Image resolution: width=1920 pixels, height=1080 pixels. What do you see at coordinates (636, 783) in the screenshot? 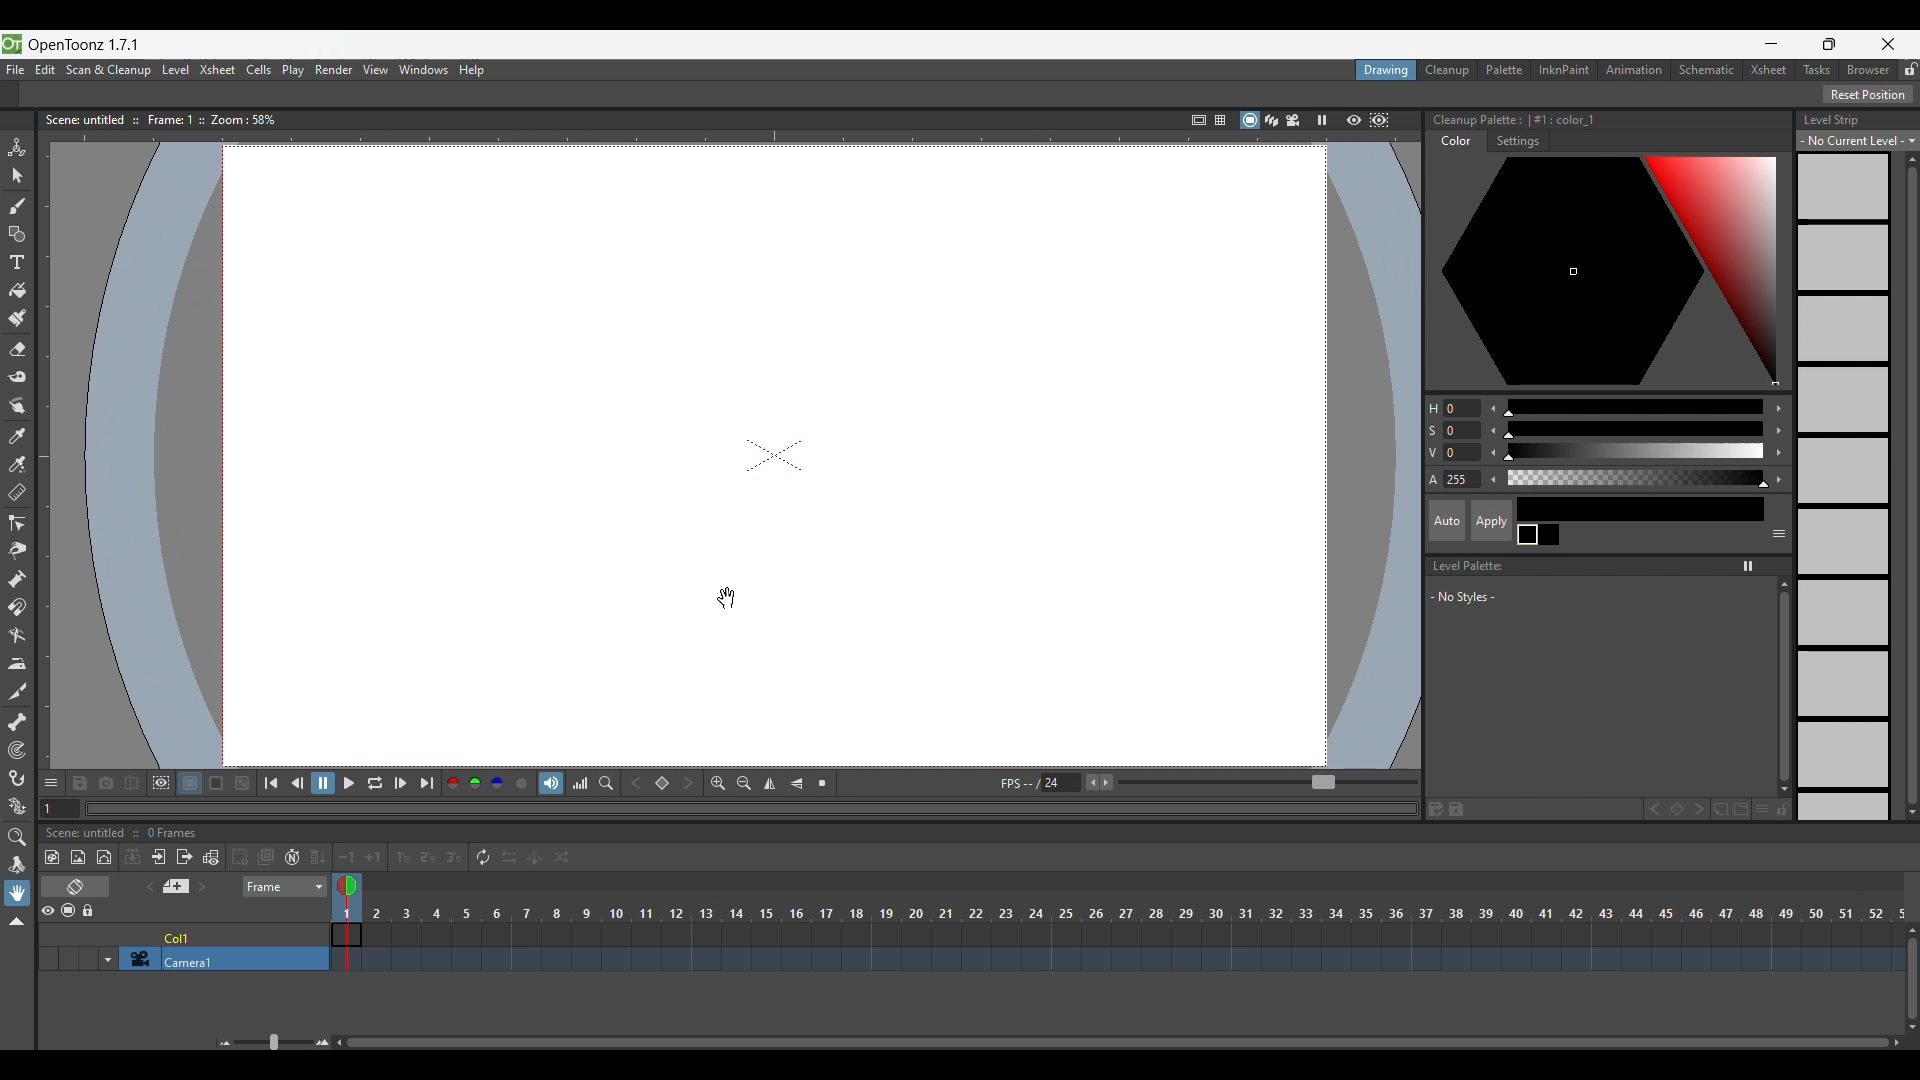
I see `Previous key` at bounding box center [636, 783].